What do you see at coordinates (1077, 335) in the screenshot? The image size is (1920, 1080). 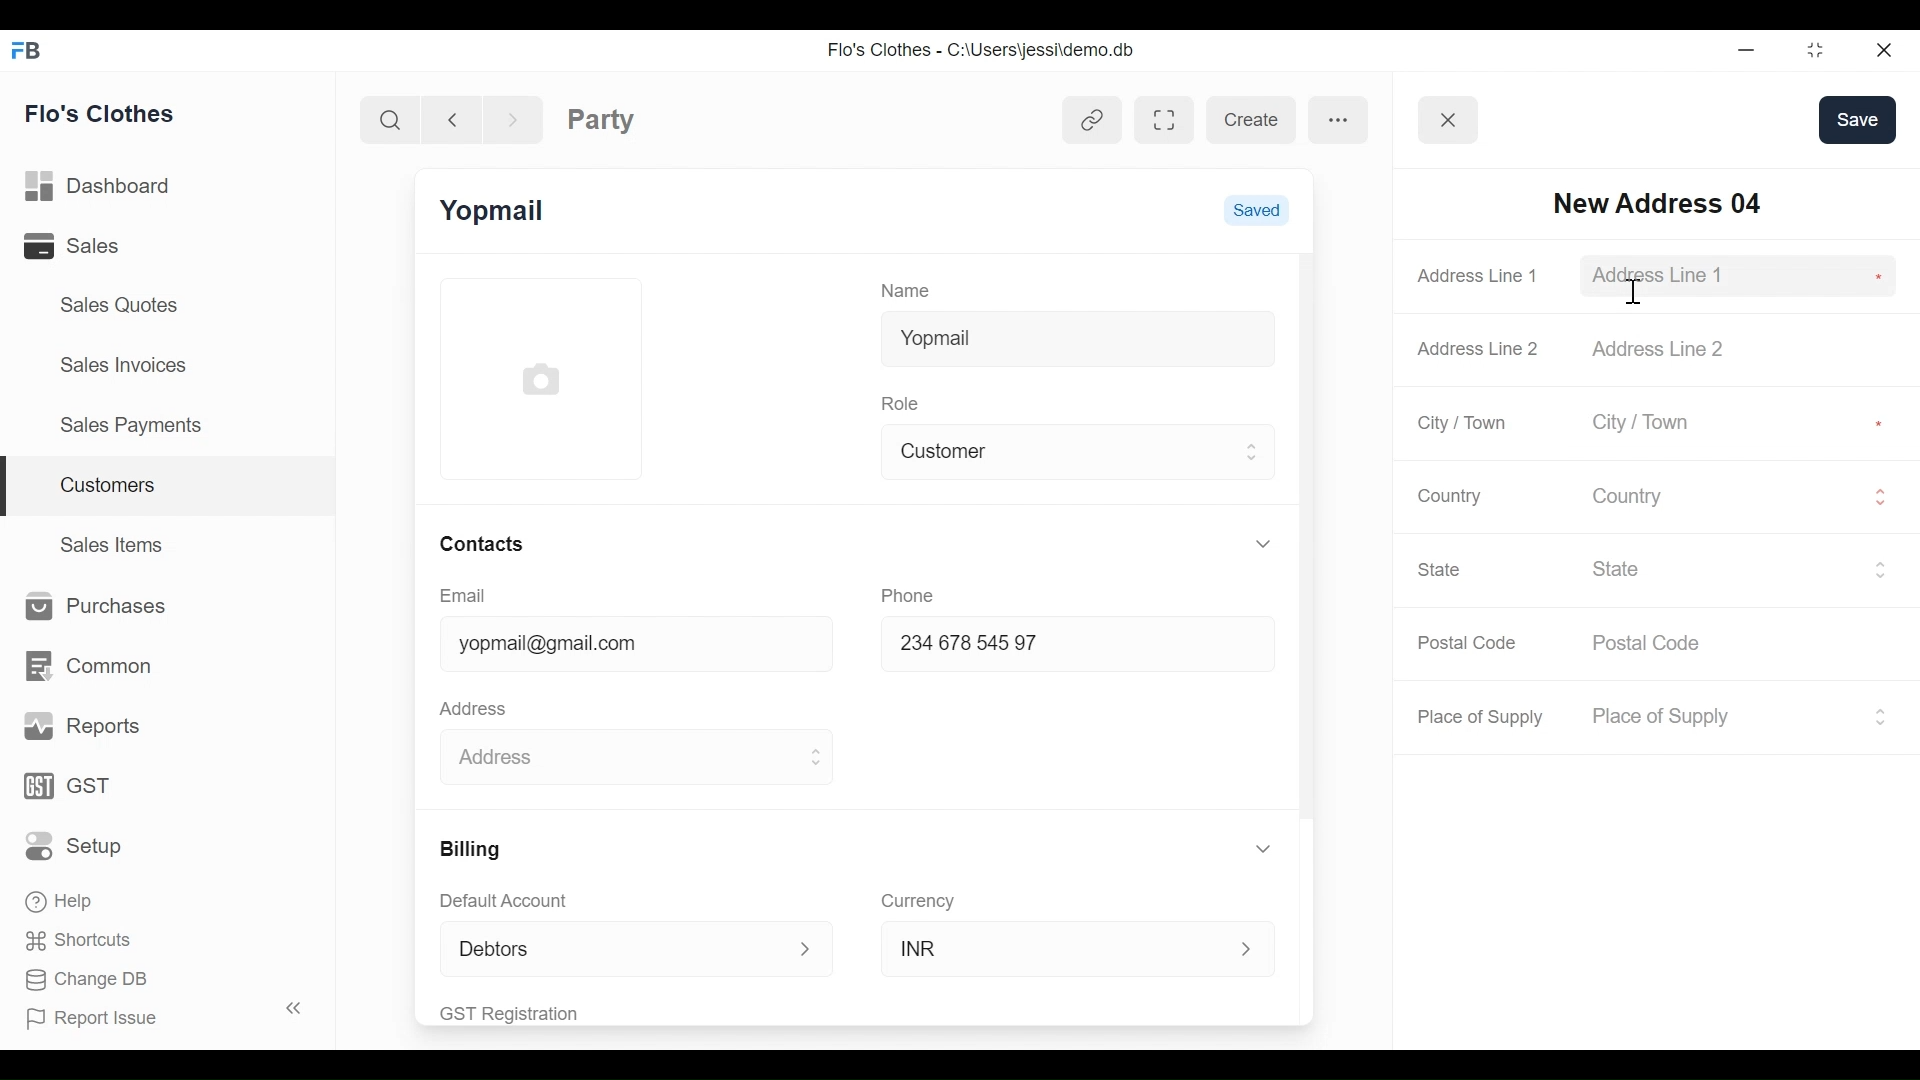 I see `Yopmail` at bounding box center [1077, 335].